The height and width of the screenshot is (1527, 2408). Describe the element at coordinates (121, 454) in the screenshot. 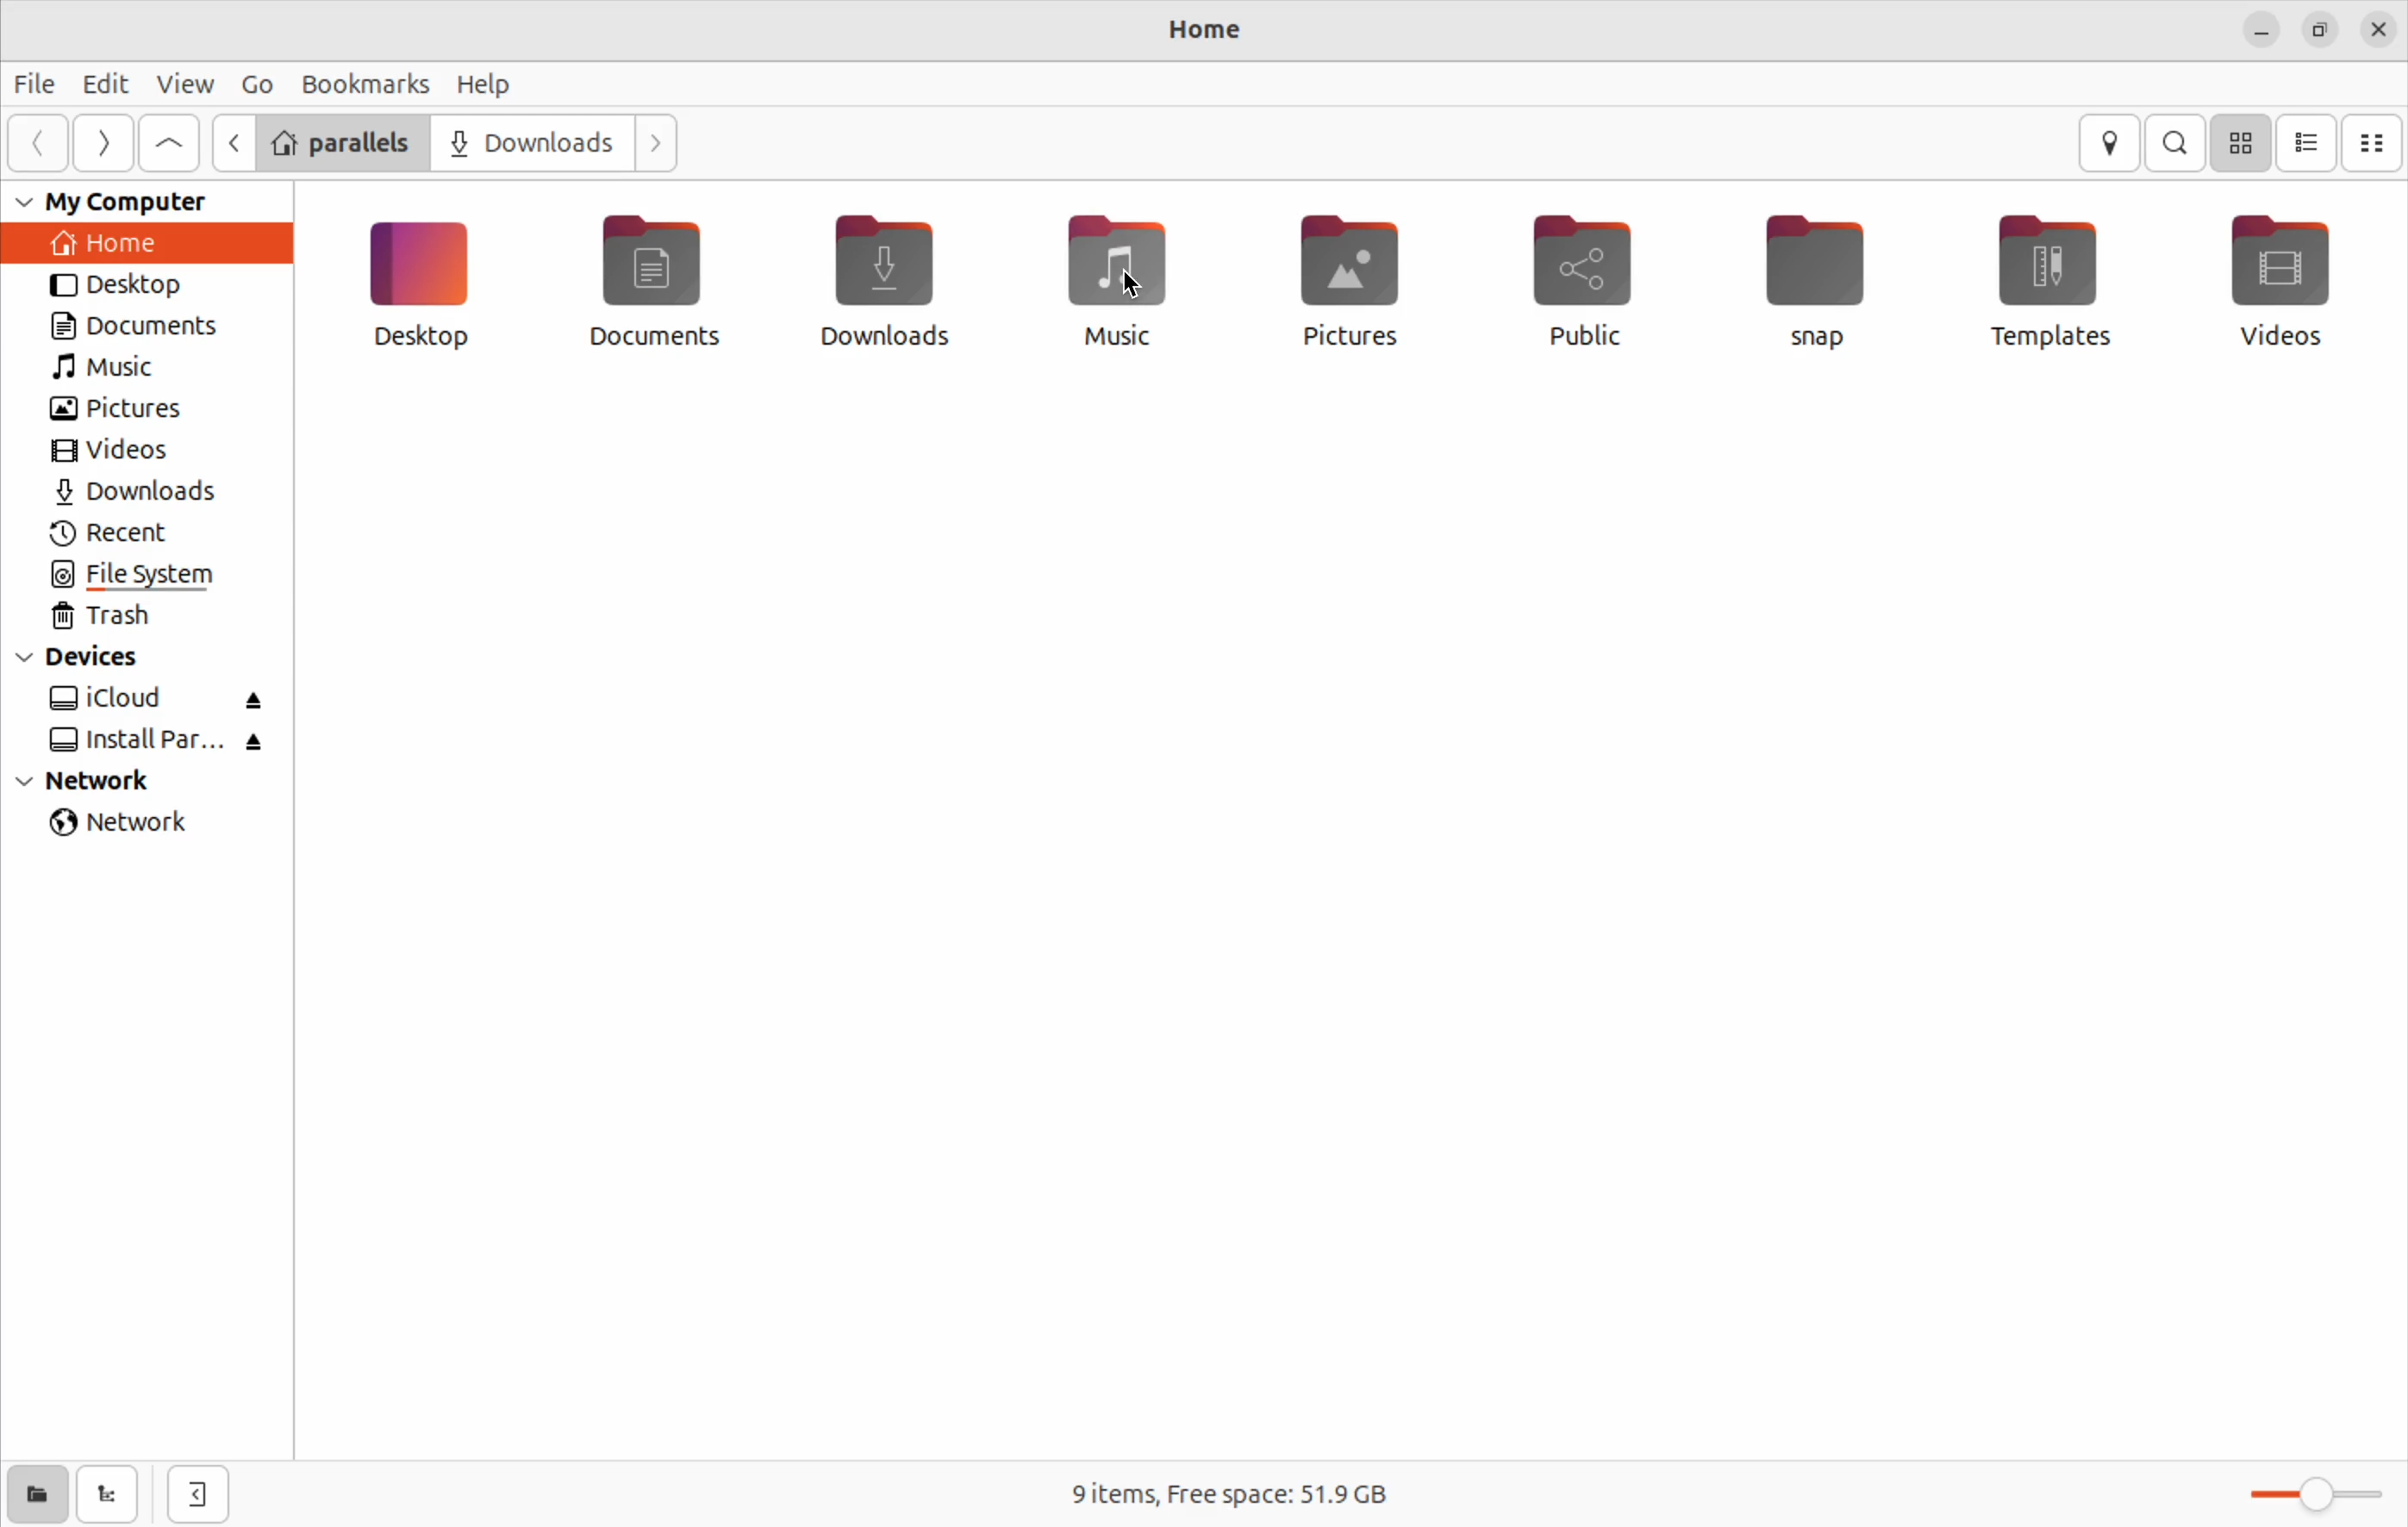

I see `videos` at that location.